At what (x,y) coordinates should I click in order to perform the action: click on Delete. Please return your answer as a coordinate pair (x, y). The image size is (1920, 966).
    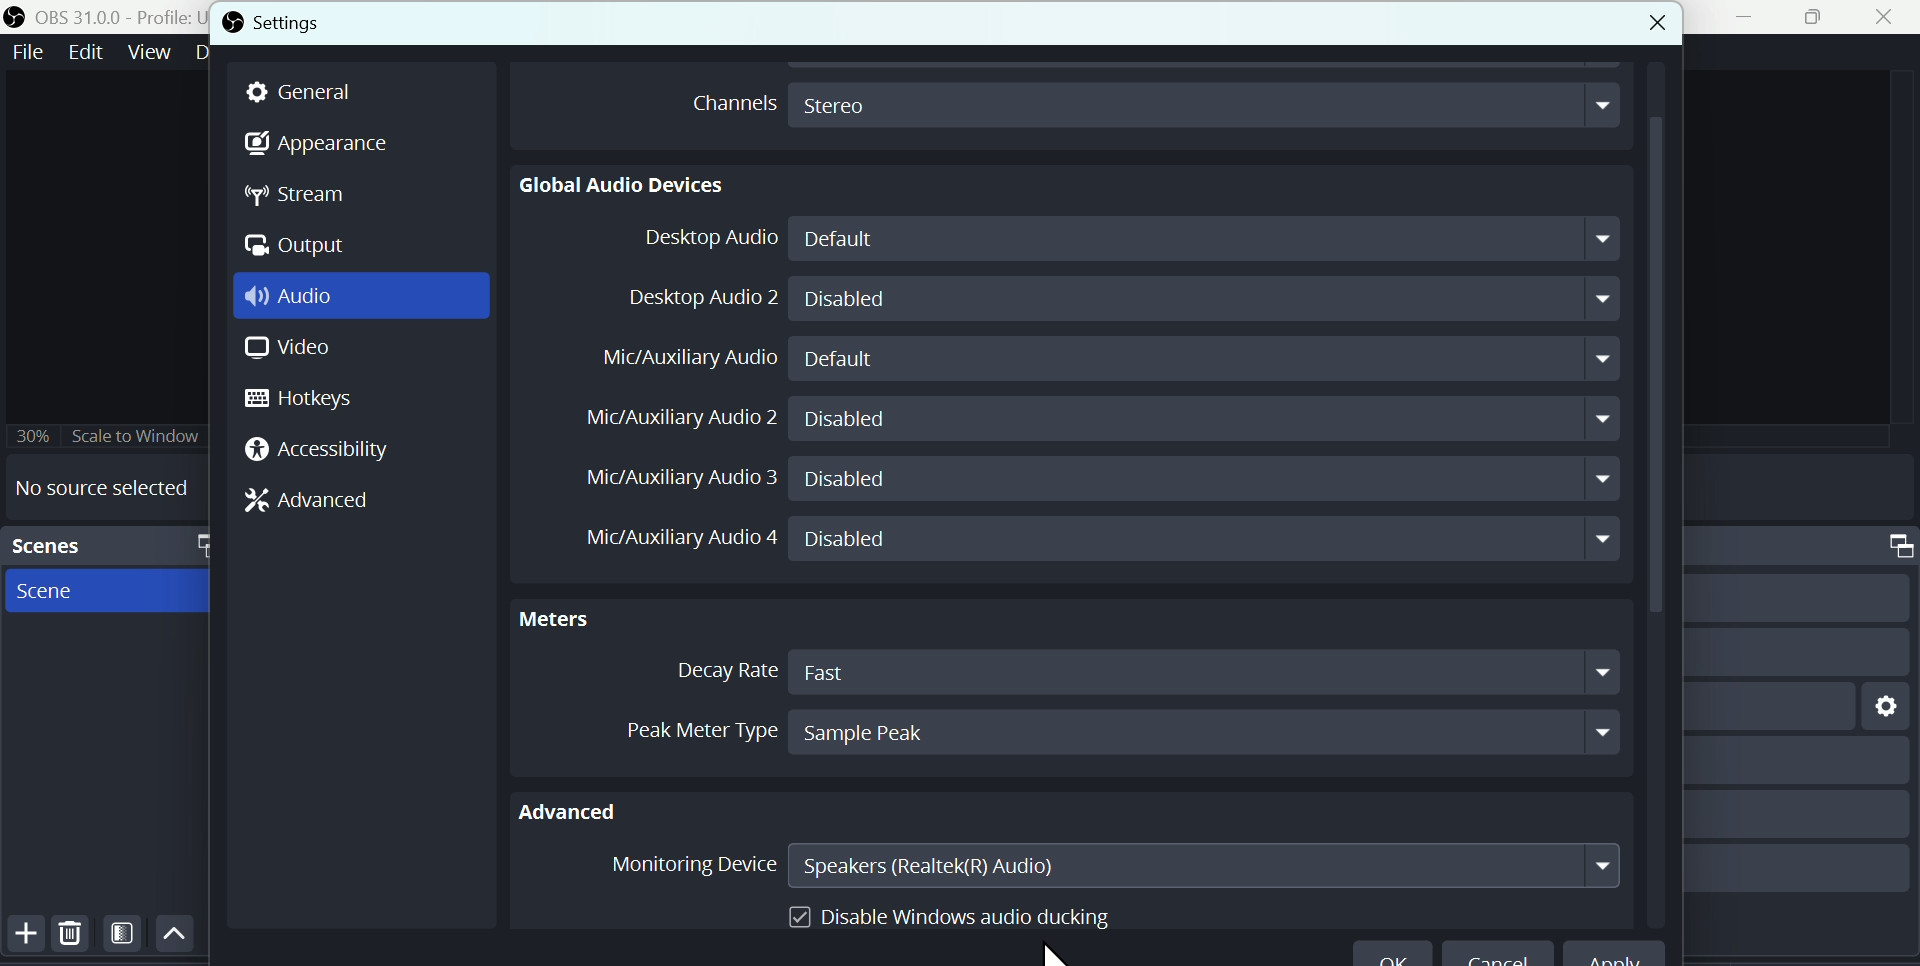
    Looking at the image, I should click on (70, 936).